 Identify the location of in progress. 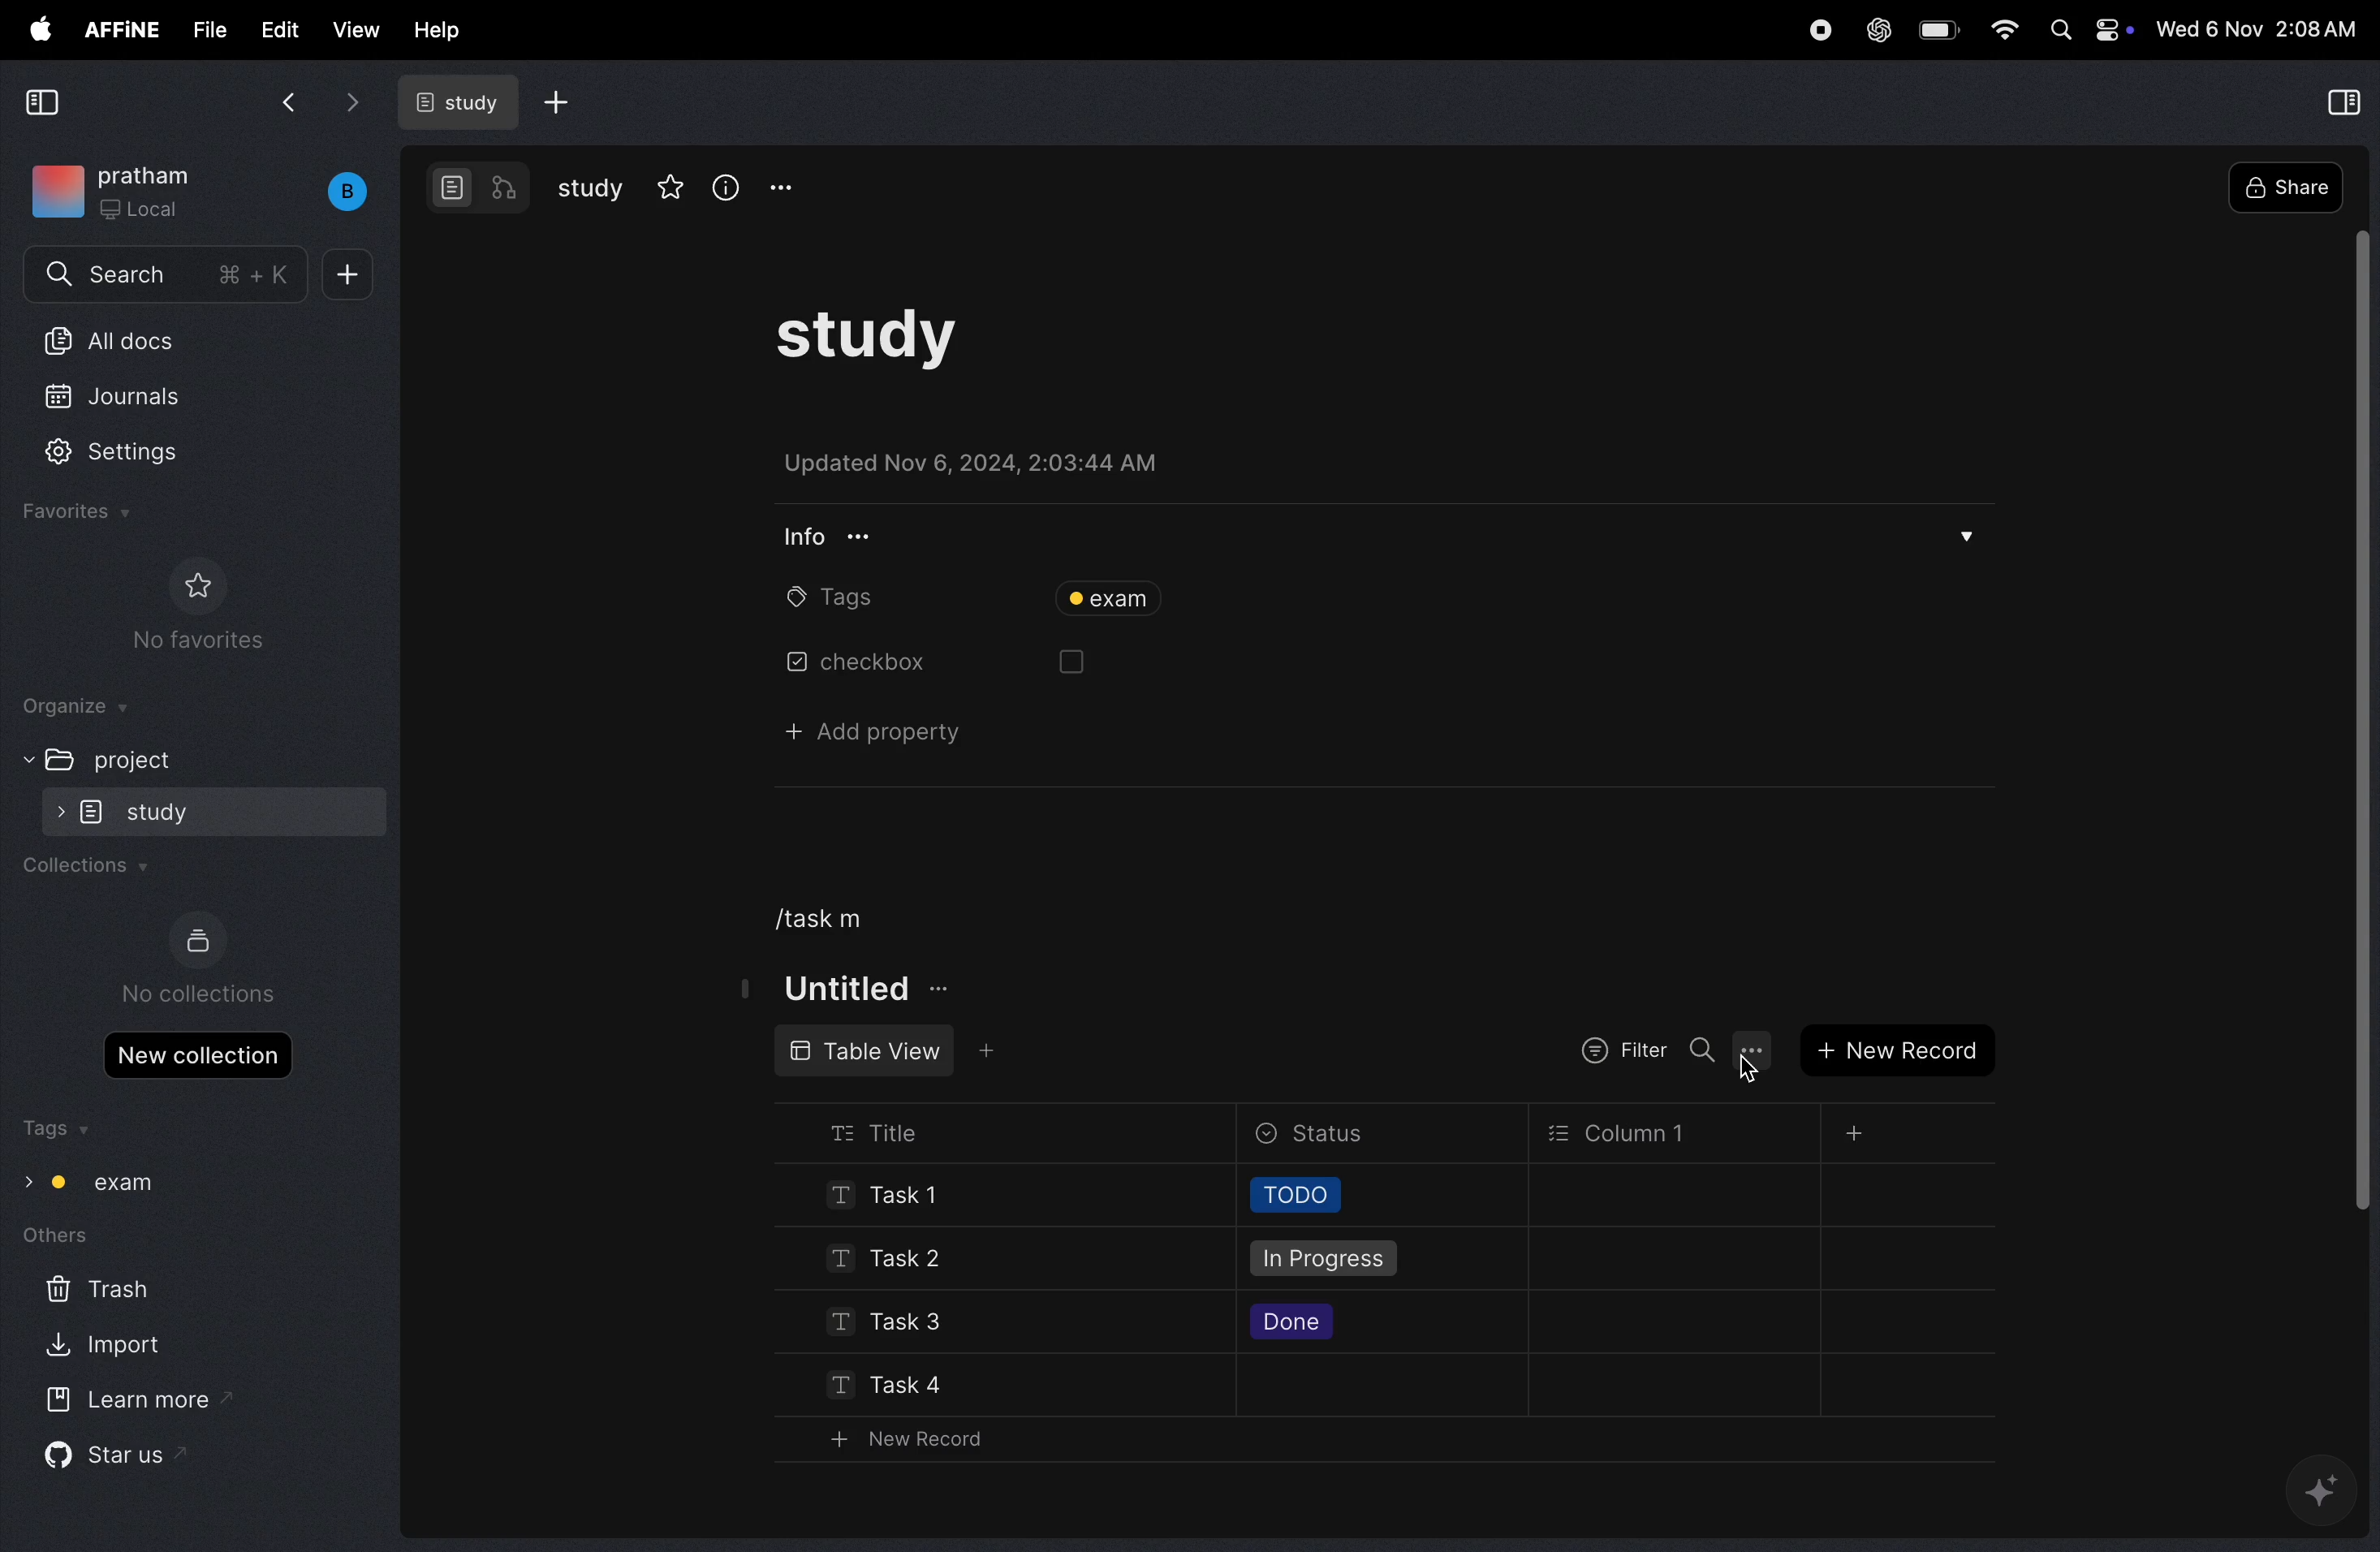
(1318, 1262).